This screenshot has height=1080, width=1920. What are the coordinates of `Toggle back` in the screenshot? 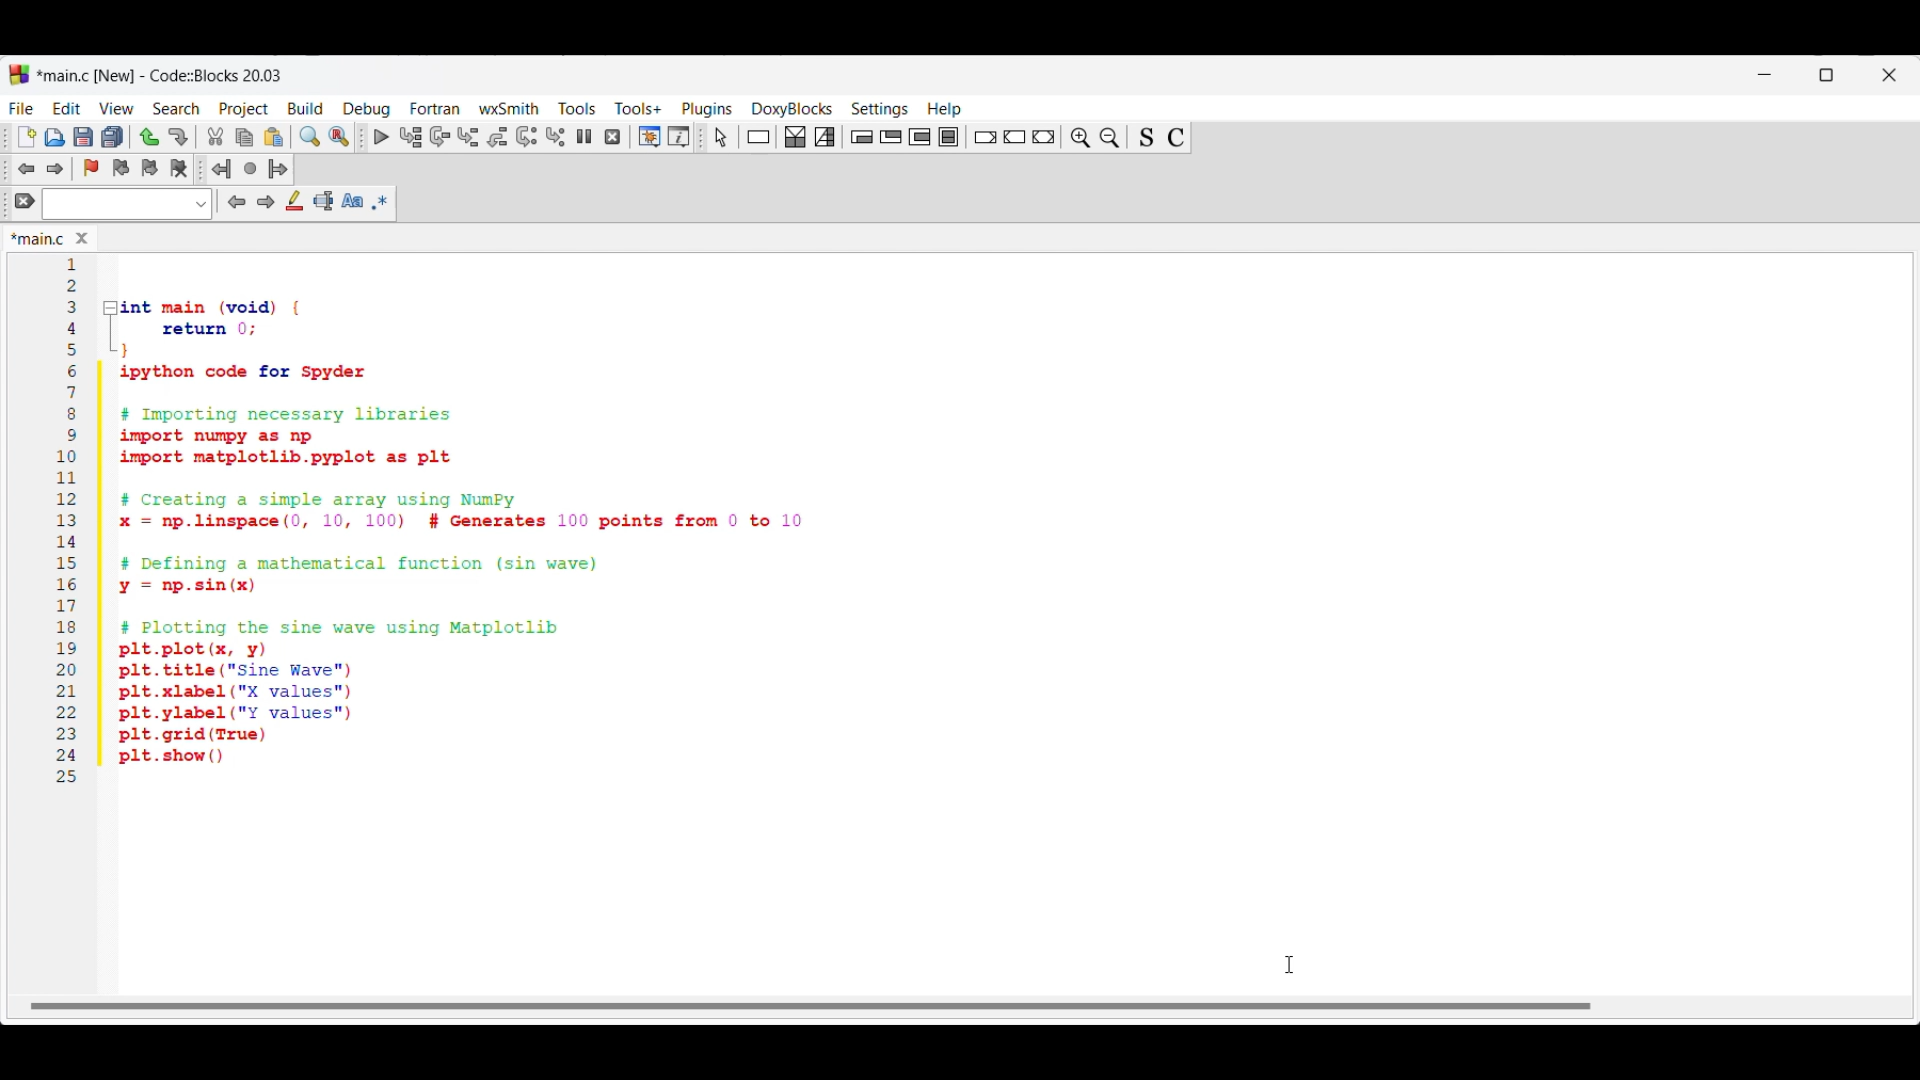 It's located at (26, 169).